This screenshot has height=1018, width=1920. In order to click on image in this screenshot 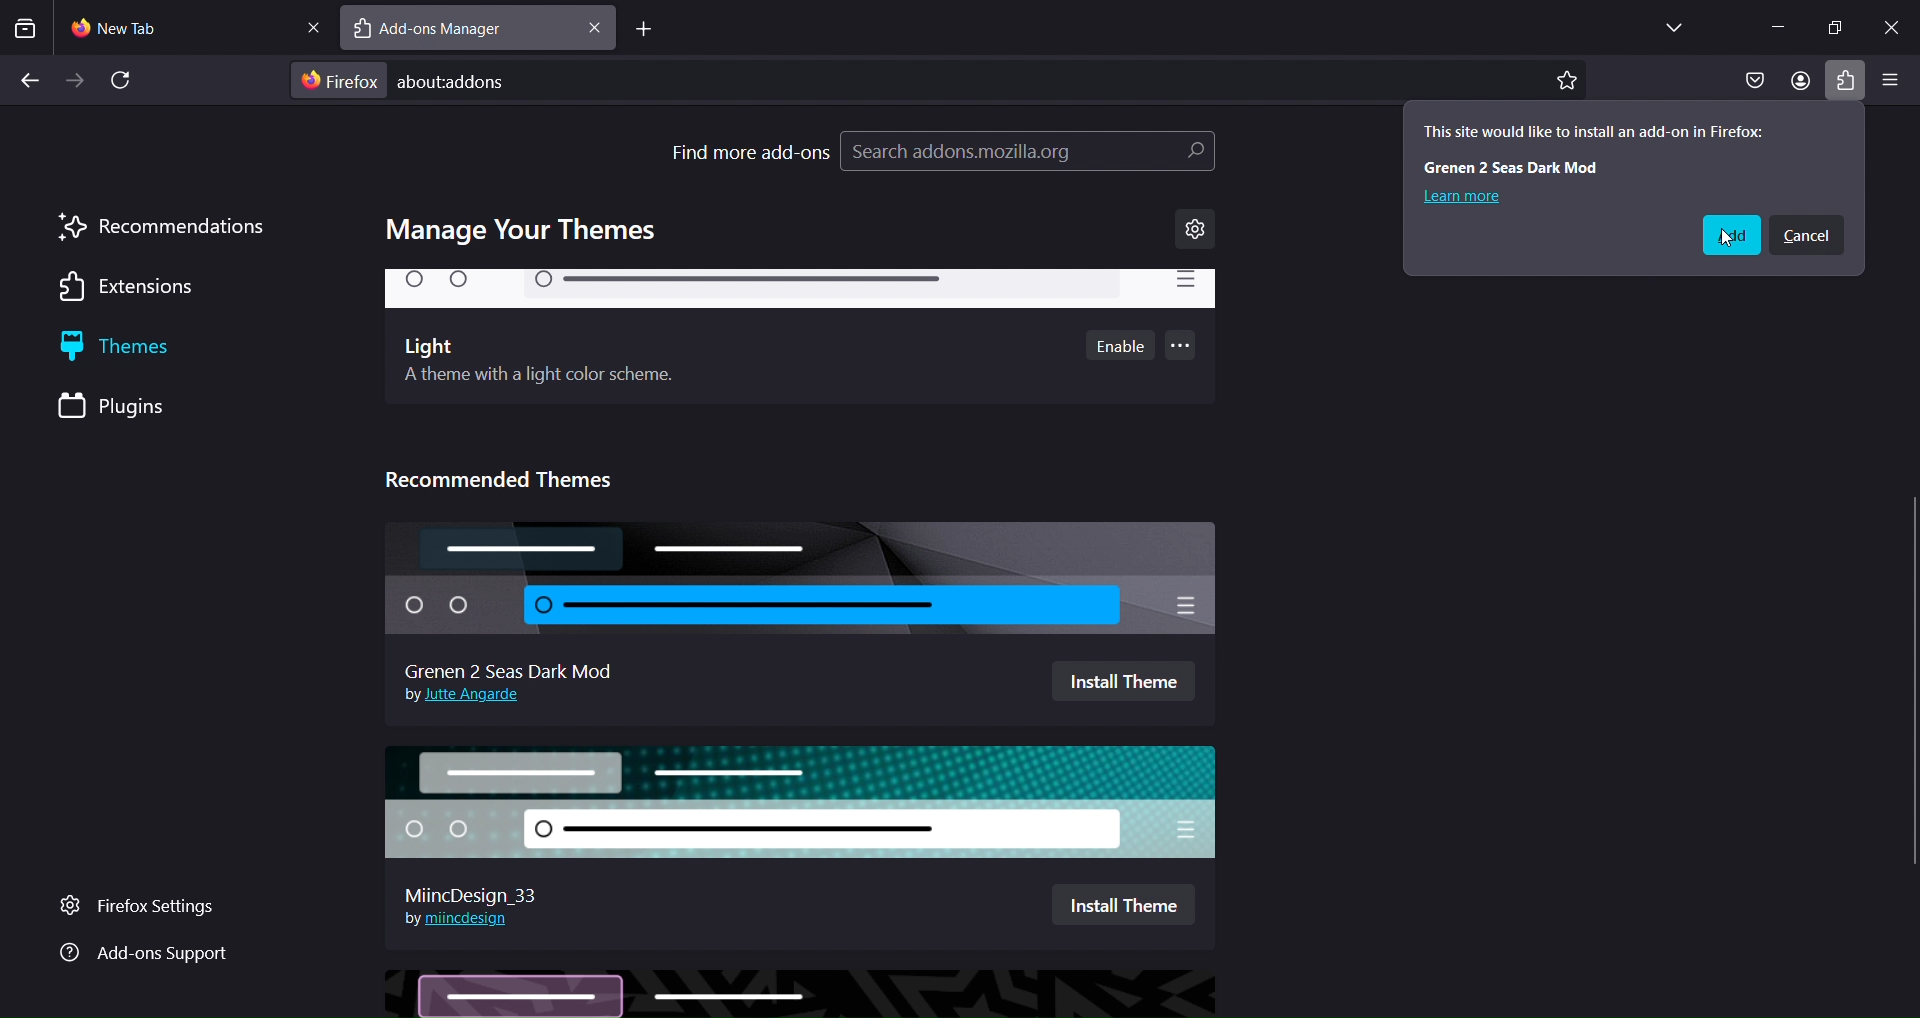, I will do `click(800, 993)`.